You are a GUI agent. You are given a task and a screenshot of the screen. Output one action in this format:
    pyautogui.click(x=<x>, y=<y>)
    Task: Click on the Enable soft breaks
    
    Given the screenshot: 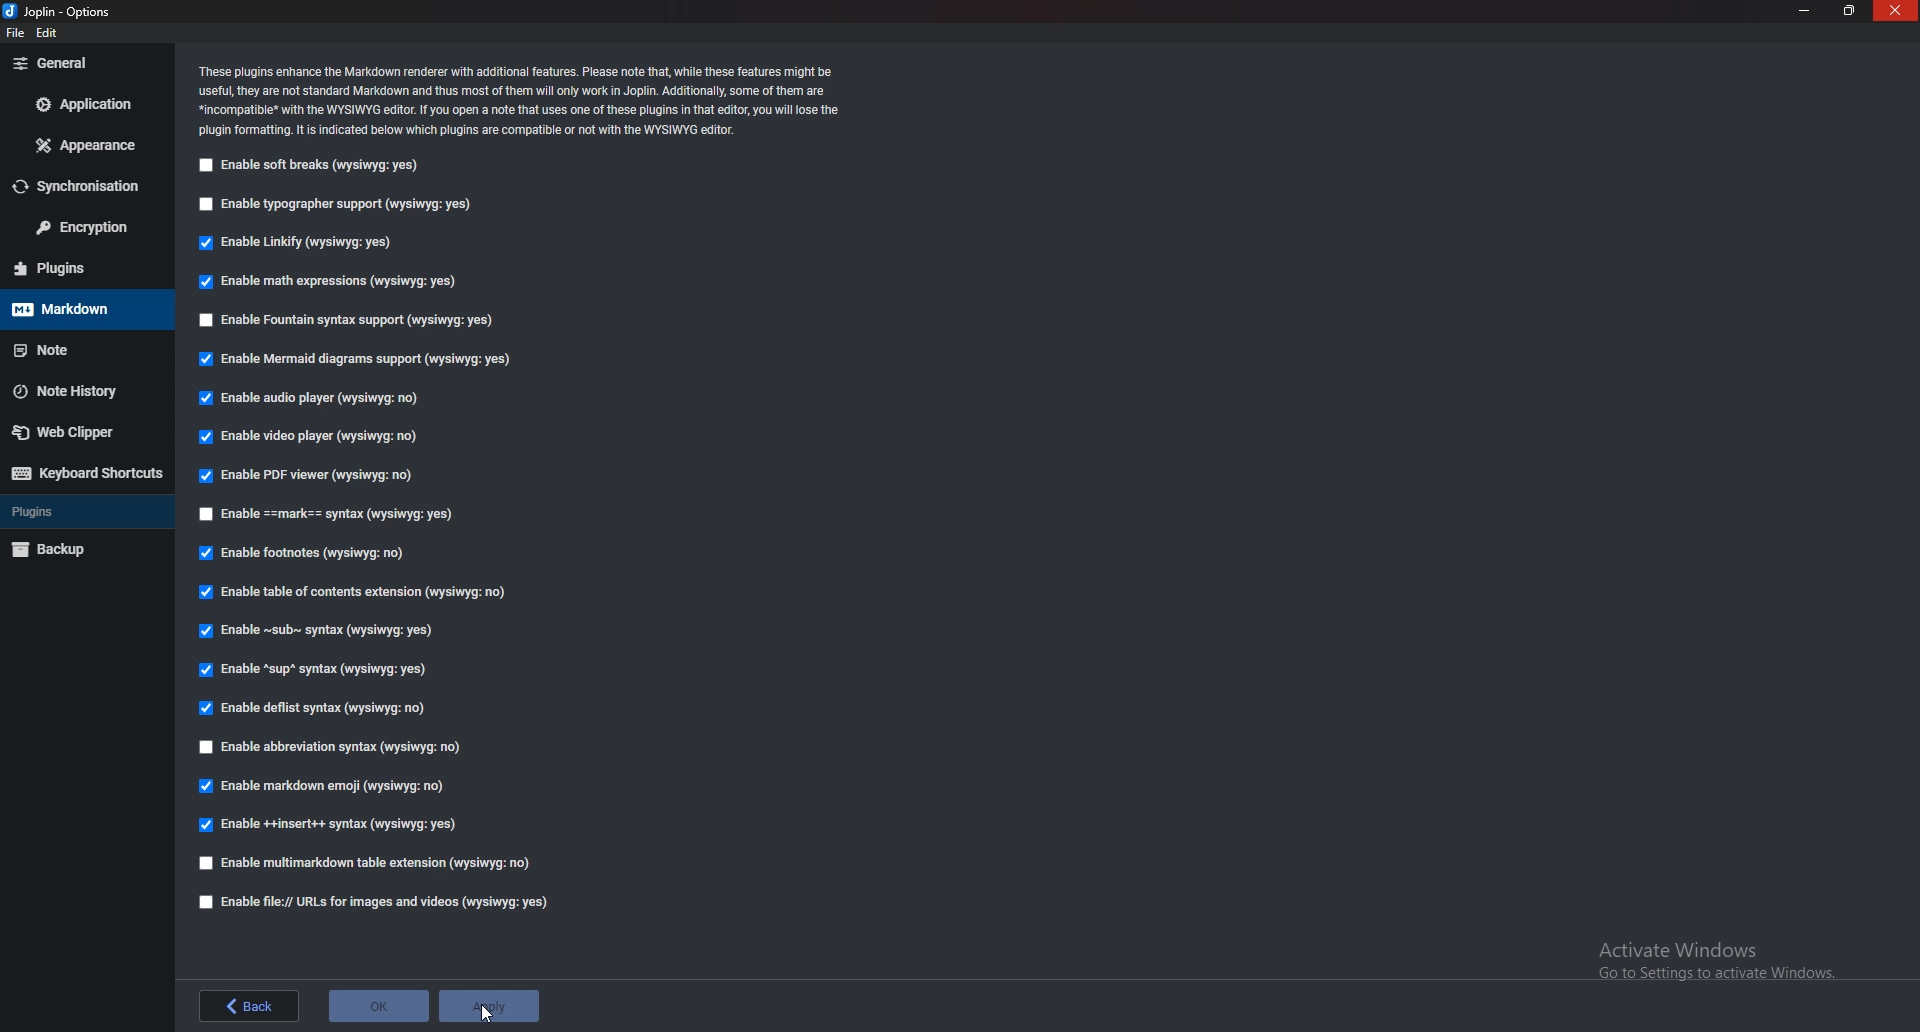 What is the action you would take?
    pyautogui.click(x=312, y=167)
    